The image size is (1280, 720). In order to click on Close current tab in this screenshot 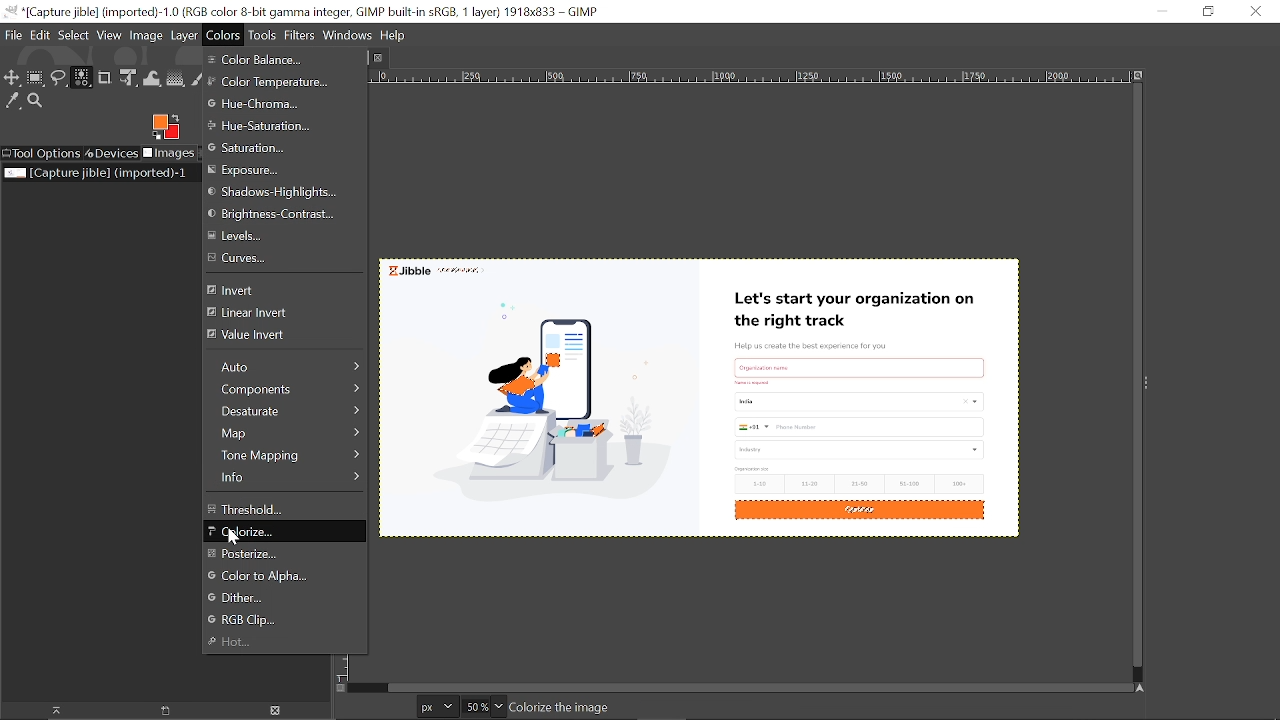, I will do `click(383, 57)`.